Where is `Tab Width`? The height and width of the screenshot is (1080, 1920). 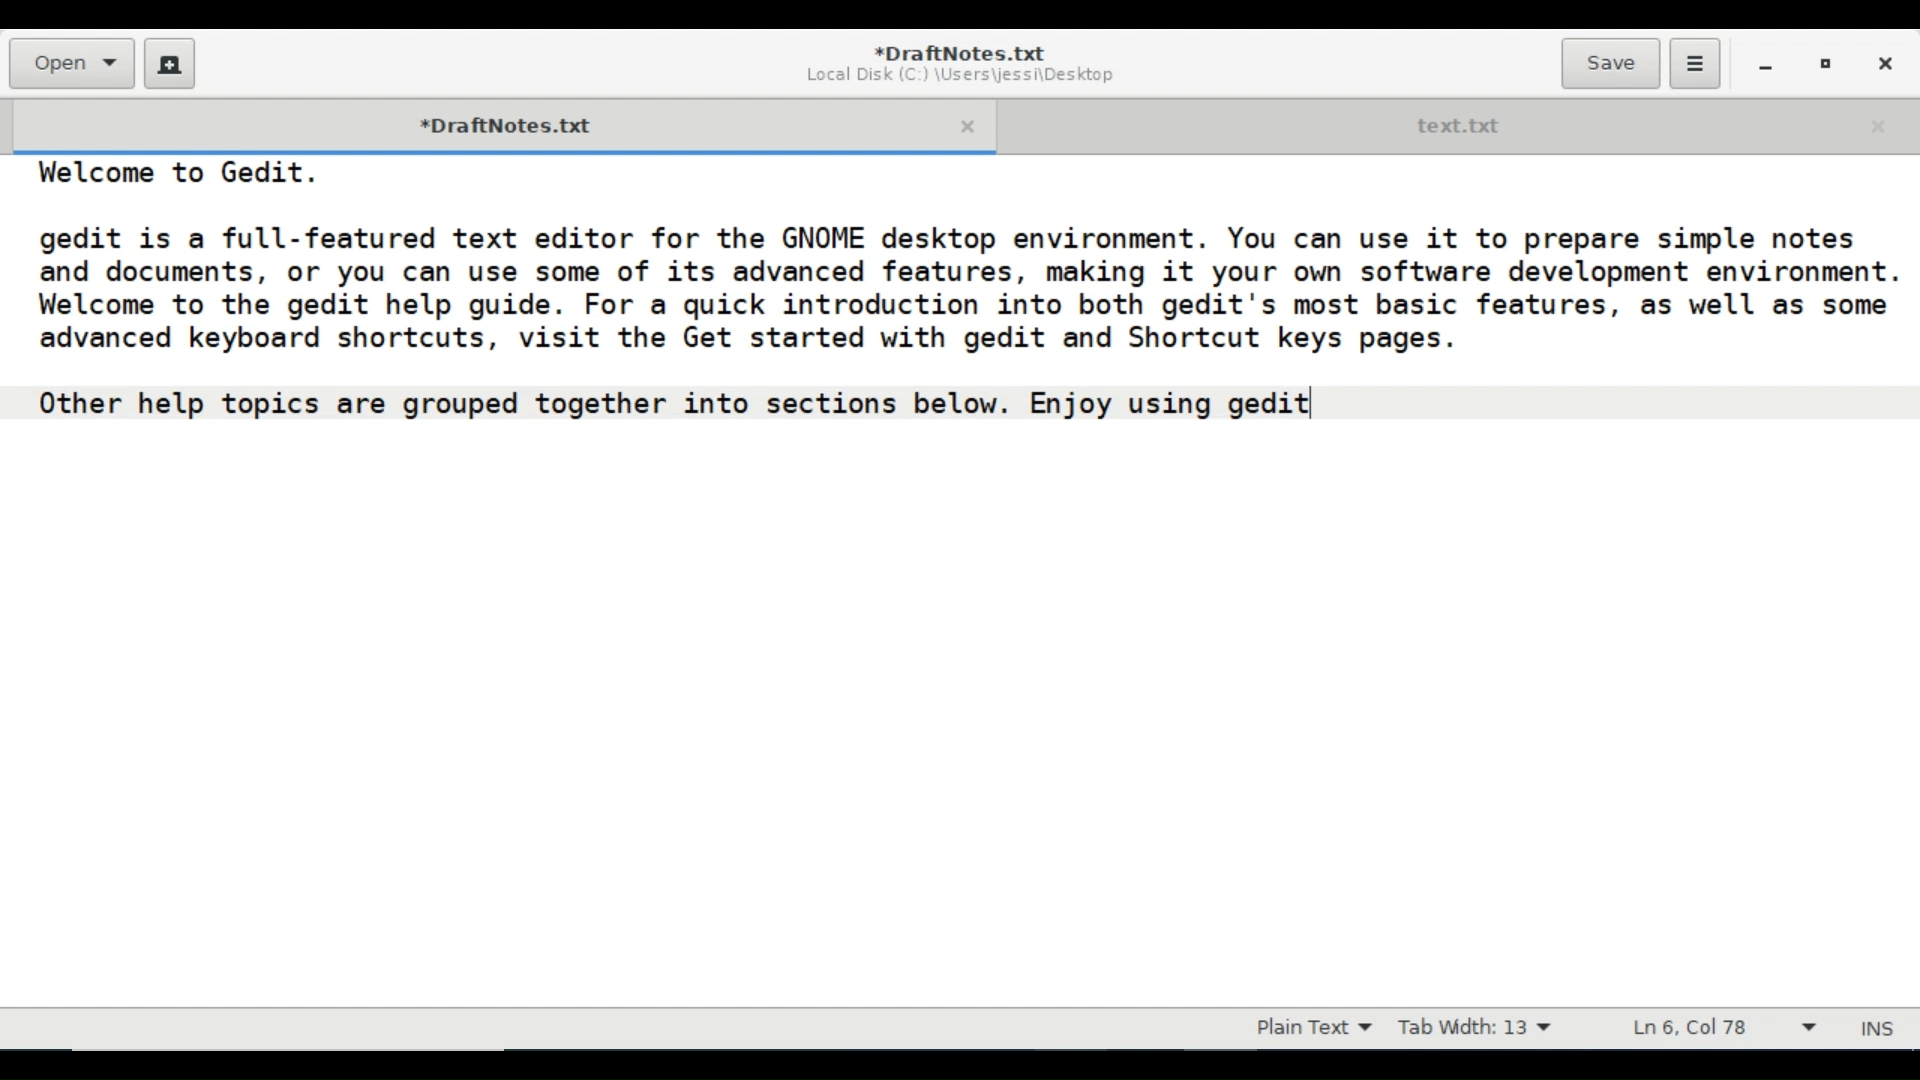 Tab Width is located at coordinates (1474, 1028).